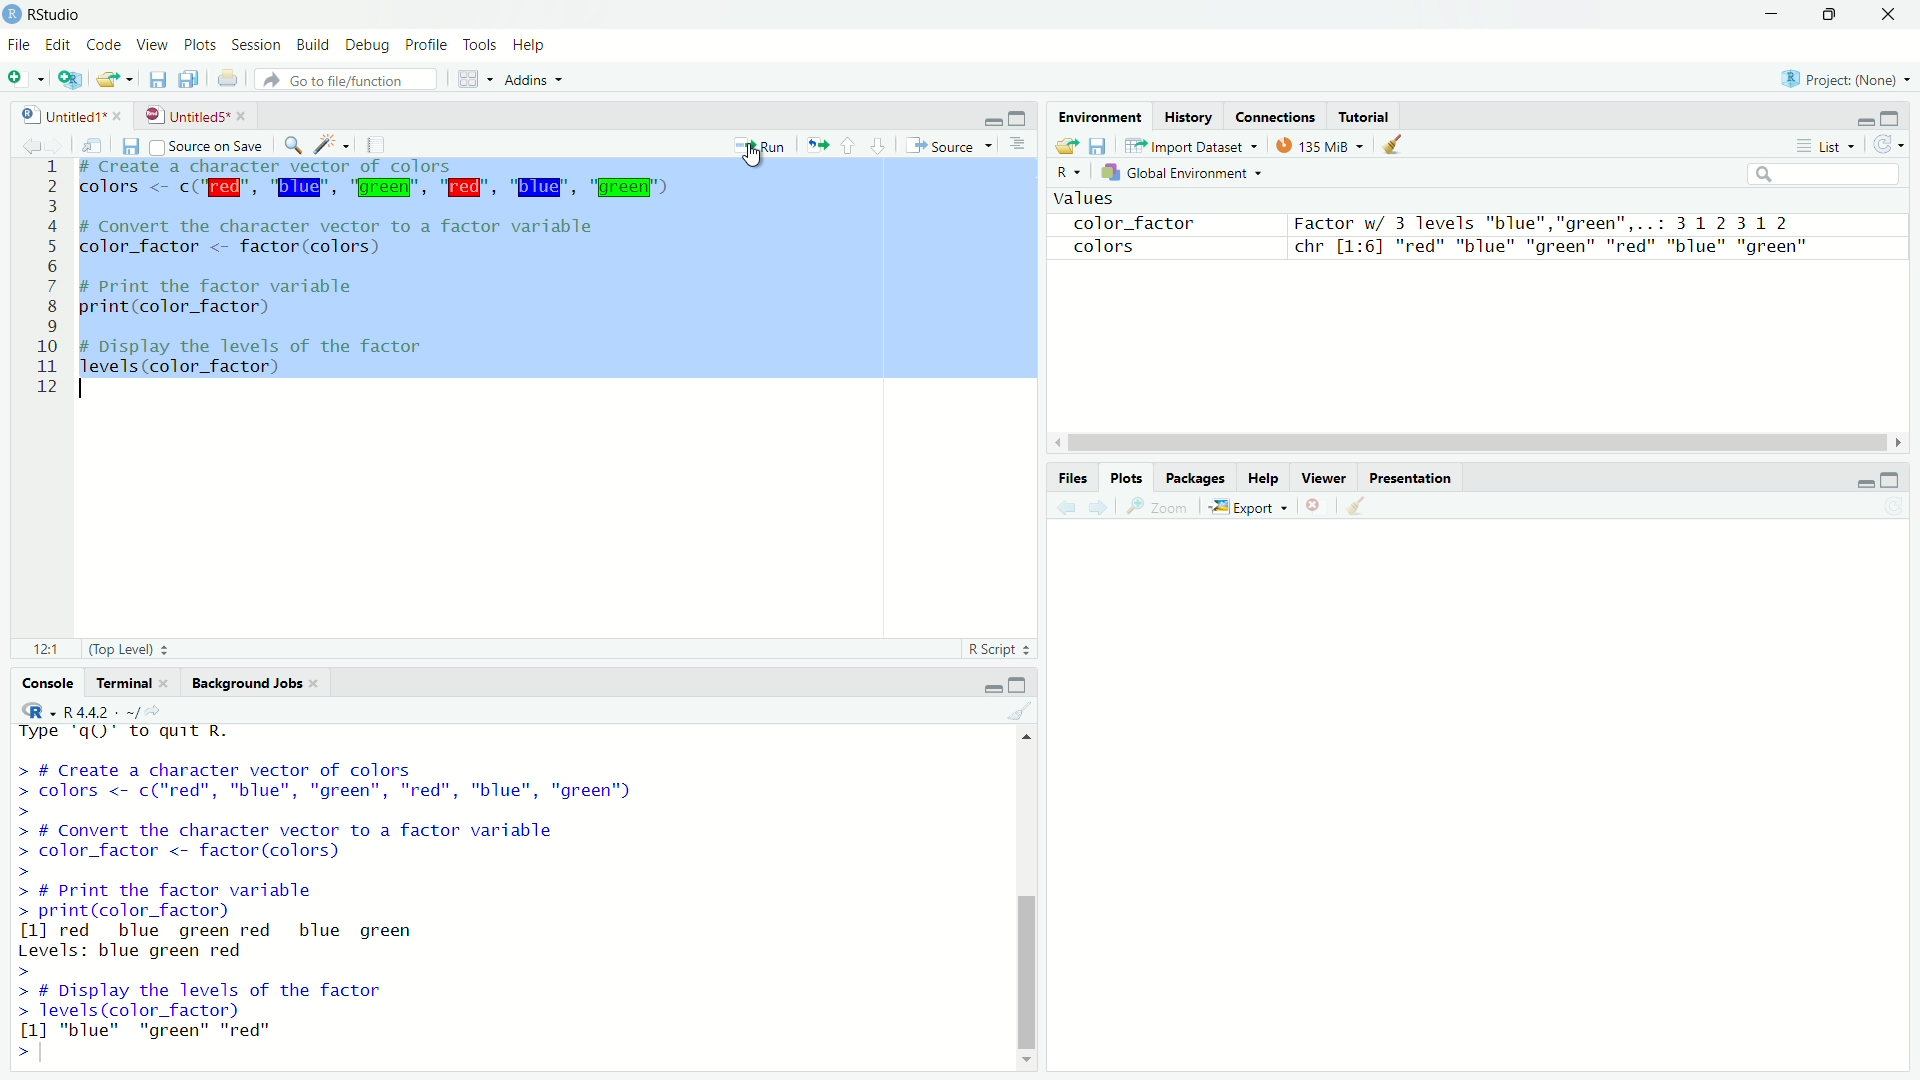  Describe the element at coordinates (130, 146) in the screenshot. I see `save current document` at that location.